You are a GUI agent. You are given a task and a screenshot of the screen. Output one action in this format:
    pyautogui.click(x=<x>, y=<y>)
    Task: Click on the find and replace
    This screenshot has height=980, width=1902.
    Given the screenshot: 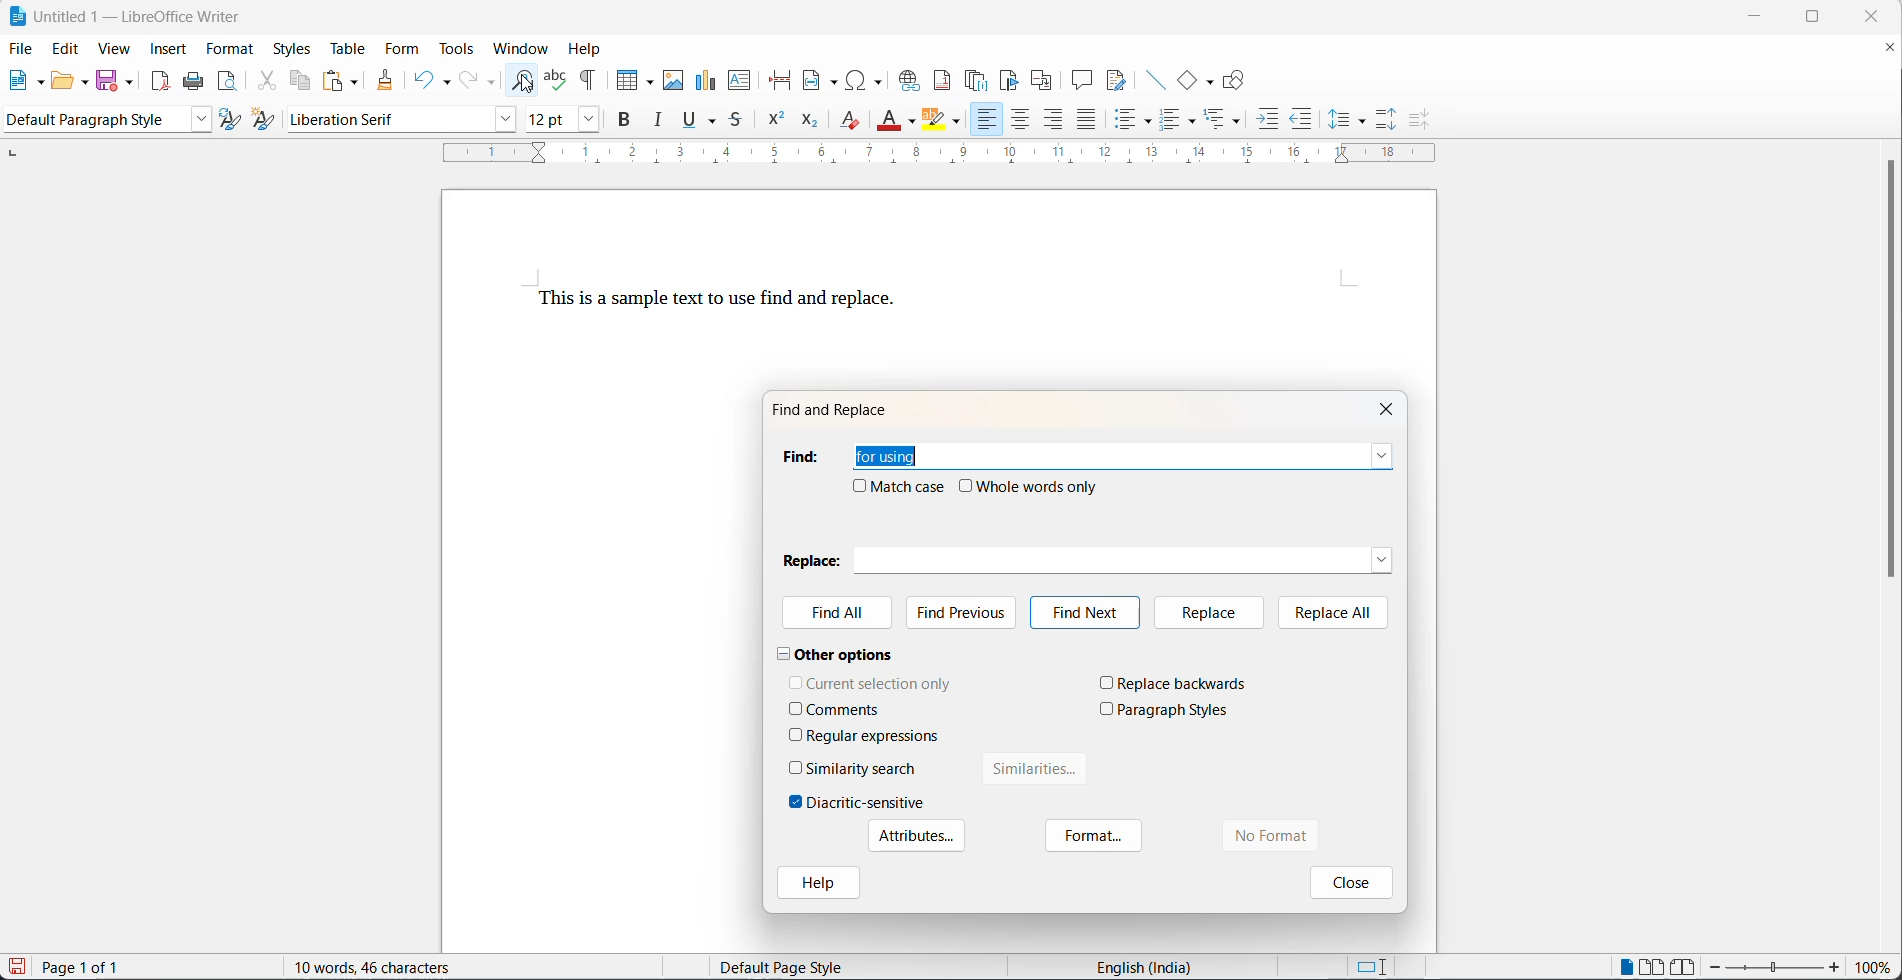 What is the action you would take?
    pyautogui.click(x=523, y=77)
    